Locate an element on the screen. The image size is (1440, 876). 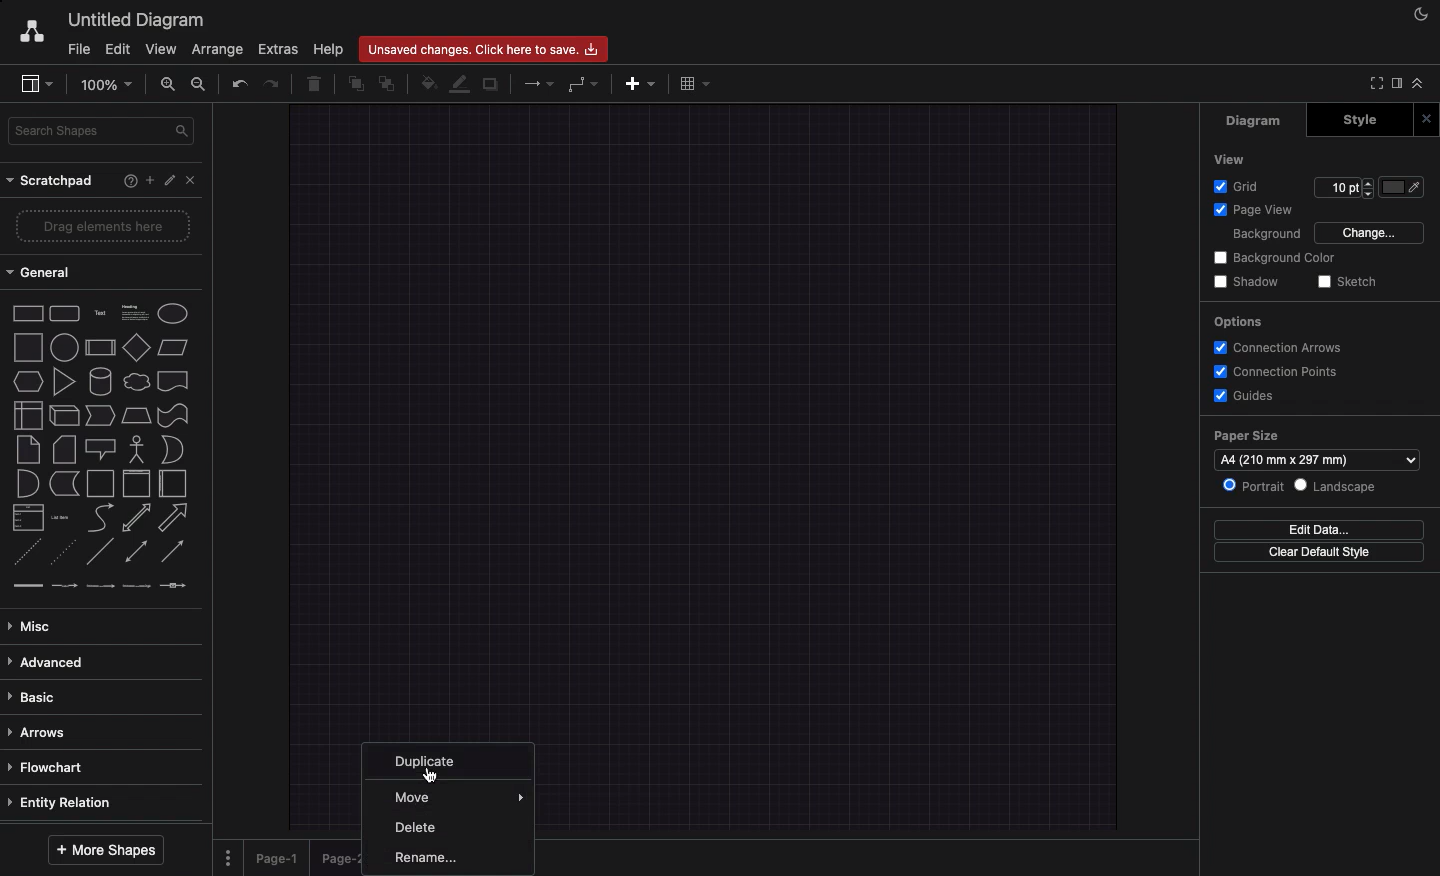
Arrows is located at coordinates (41, 733).